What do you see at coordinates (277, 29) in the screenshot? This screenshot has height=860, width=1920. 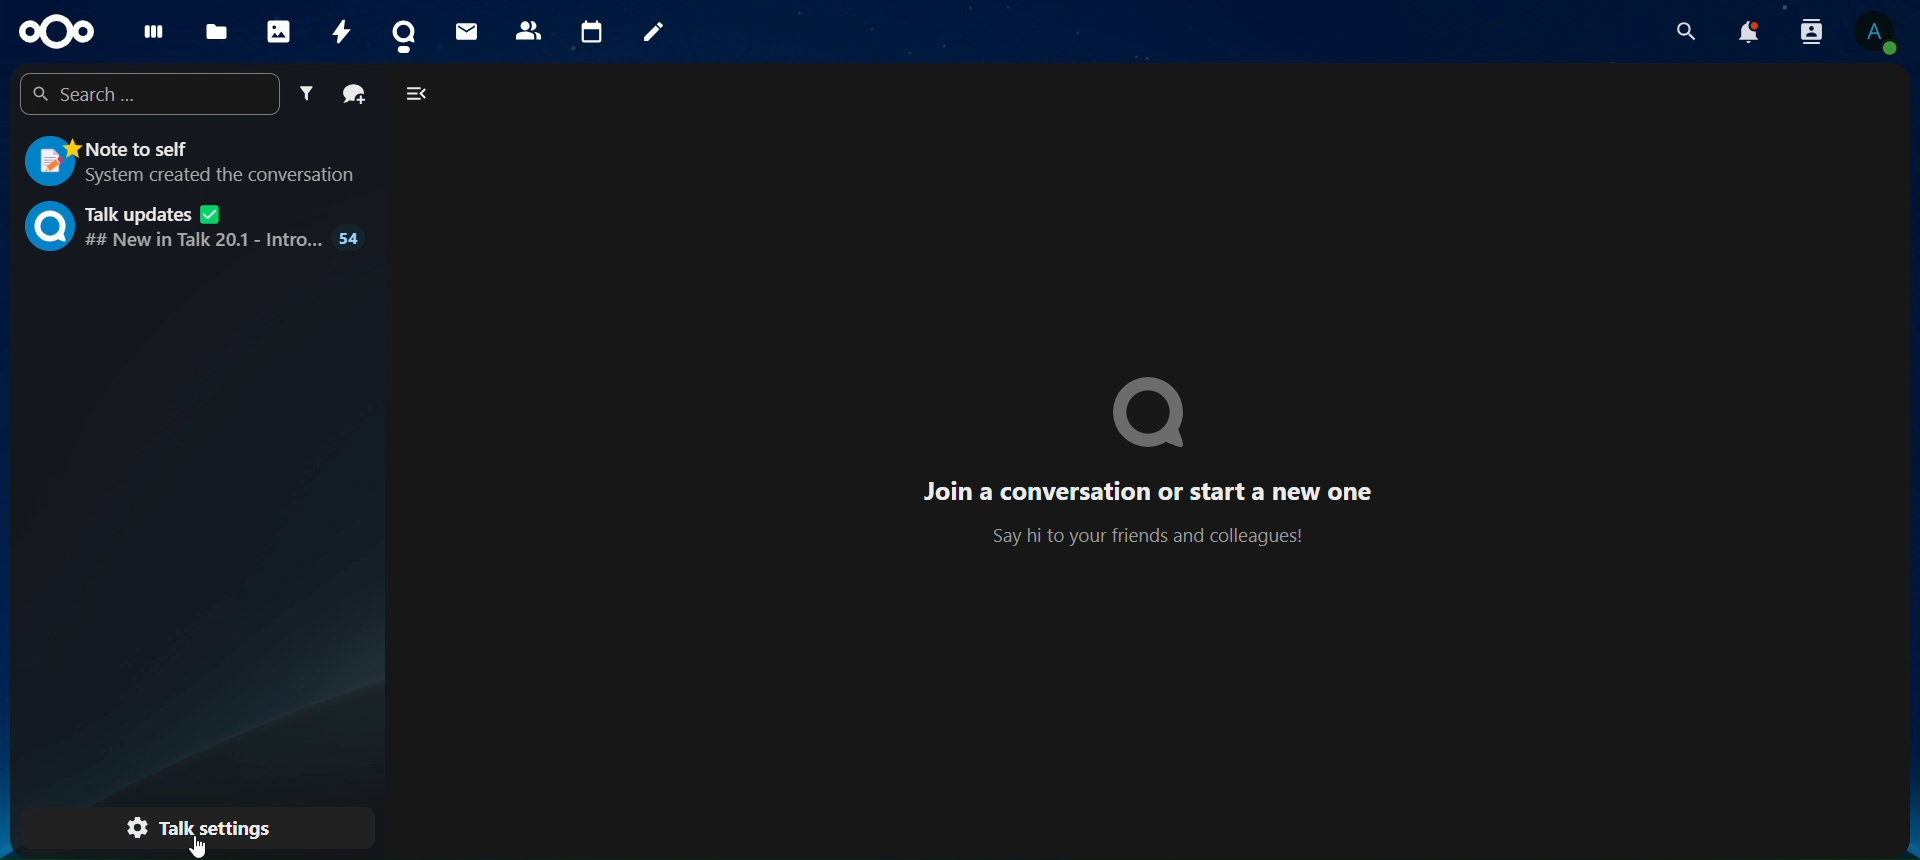 I see `photos` at bounding box center [277, 29].